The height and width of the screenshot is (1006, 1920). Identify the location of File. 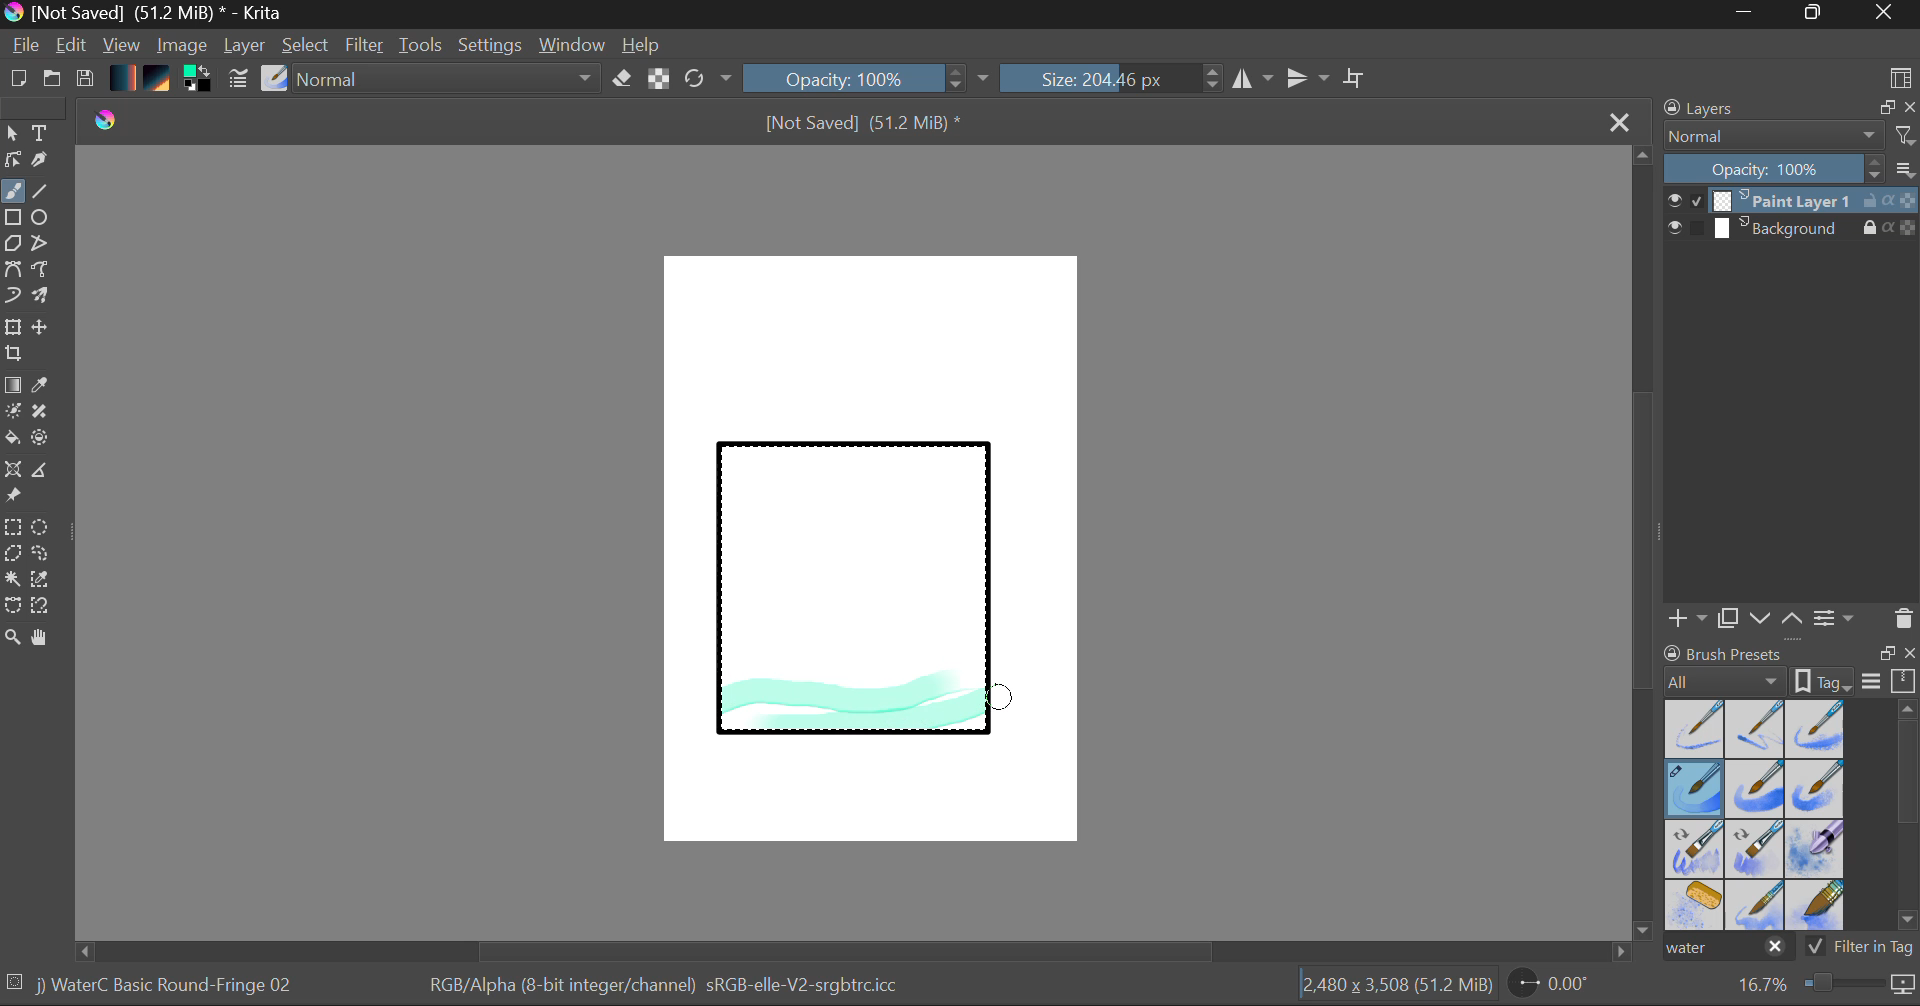
(26, 48).